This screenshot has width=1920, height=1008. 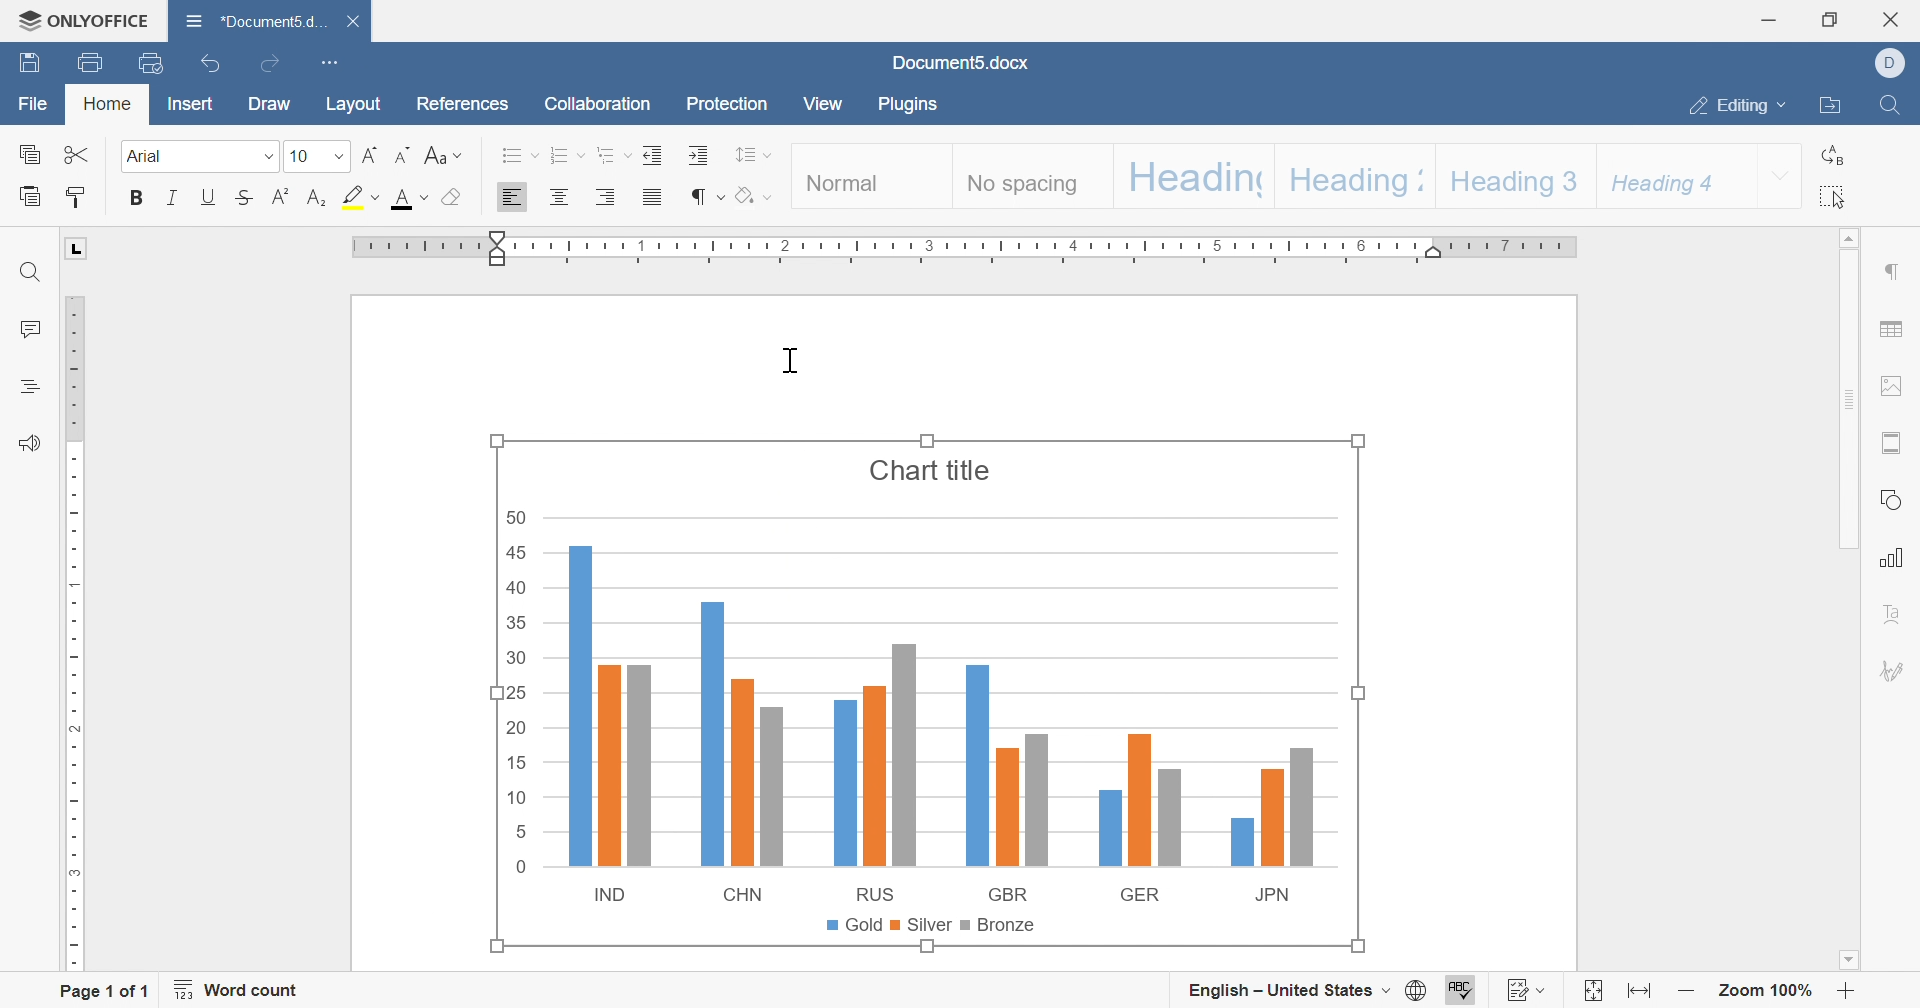 What do you see at coordinates (1890, 105) in the screenshot?
I see `find` at bounding box center [1890, 105].